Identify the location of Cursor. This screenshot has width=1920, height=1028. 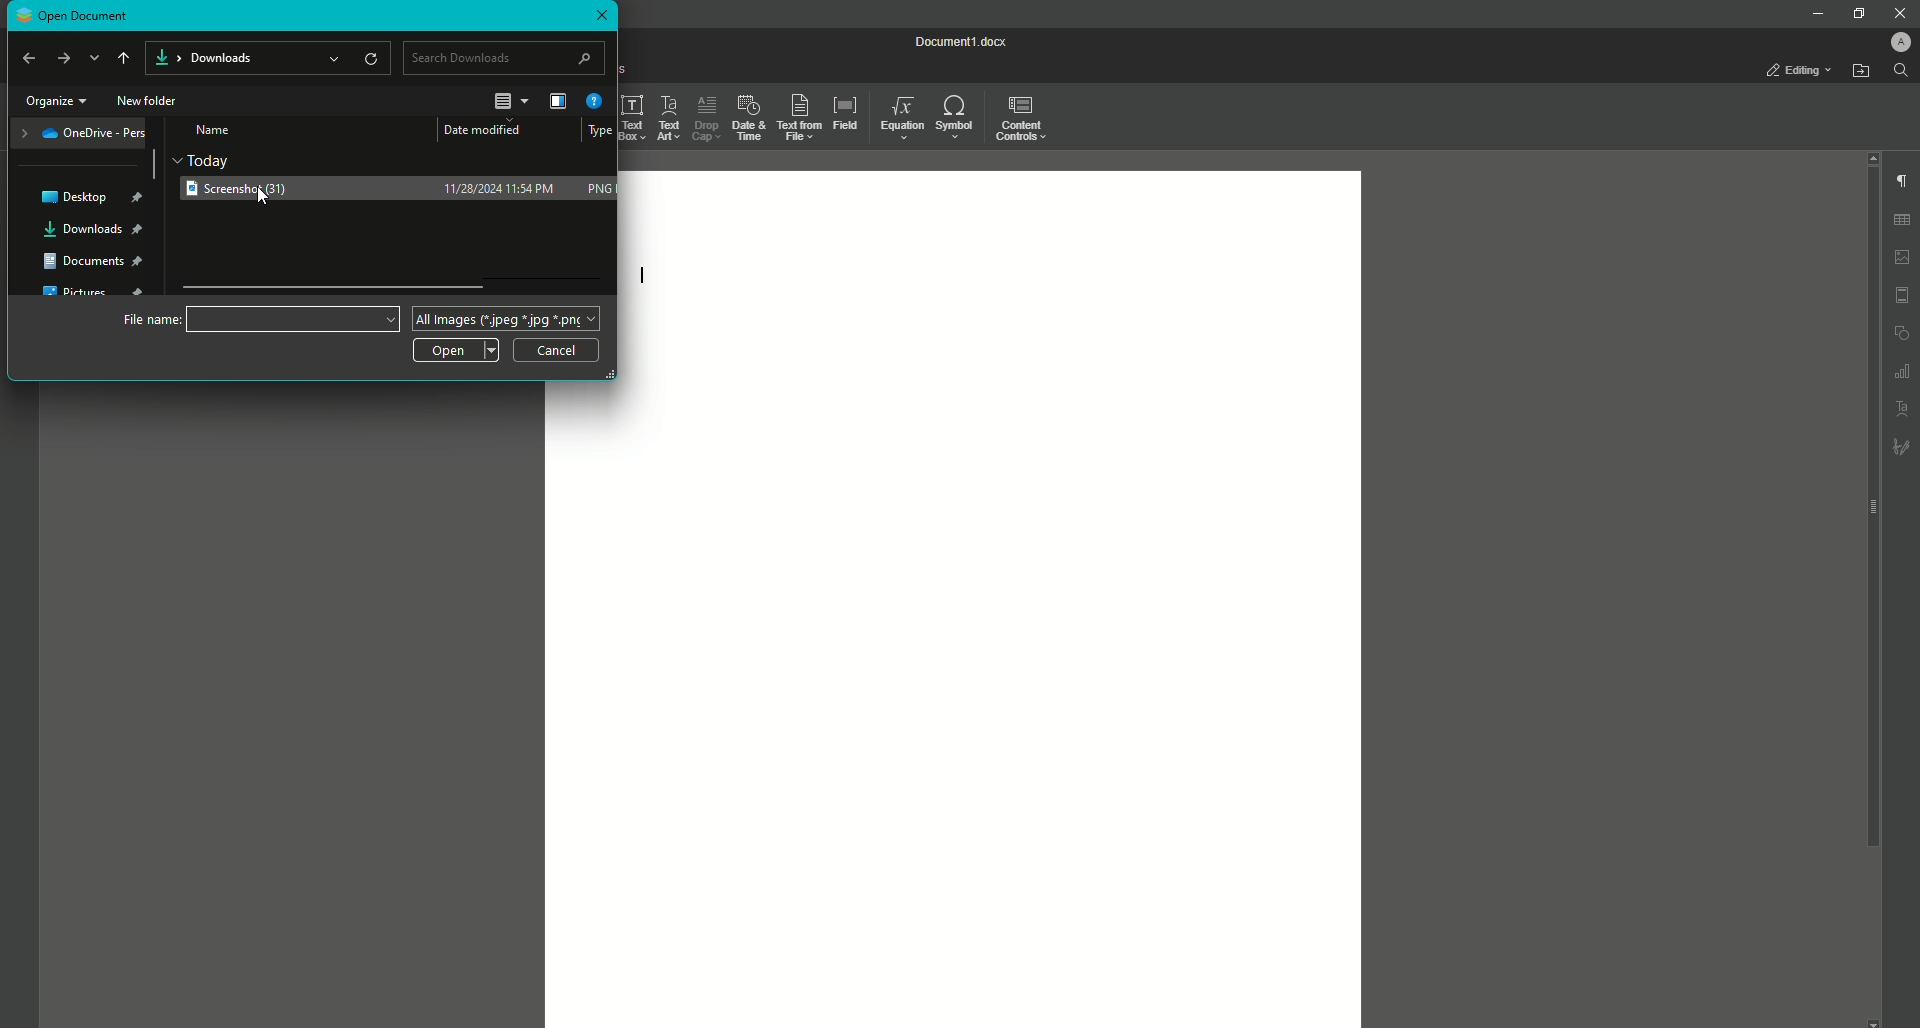
(265, 195).